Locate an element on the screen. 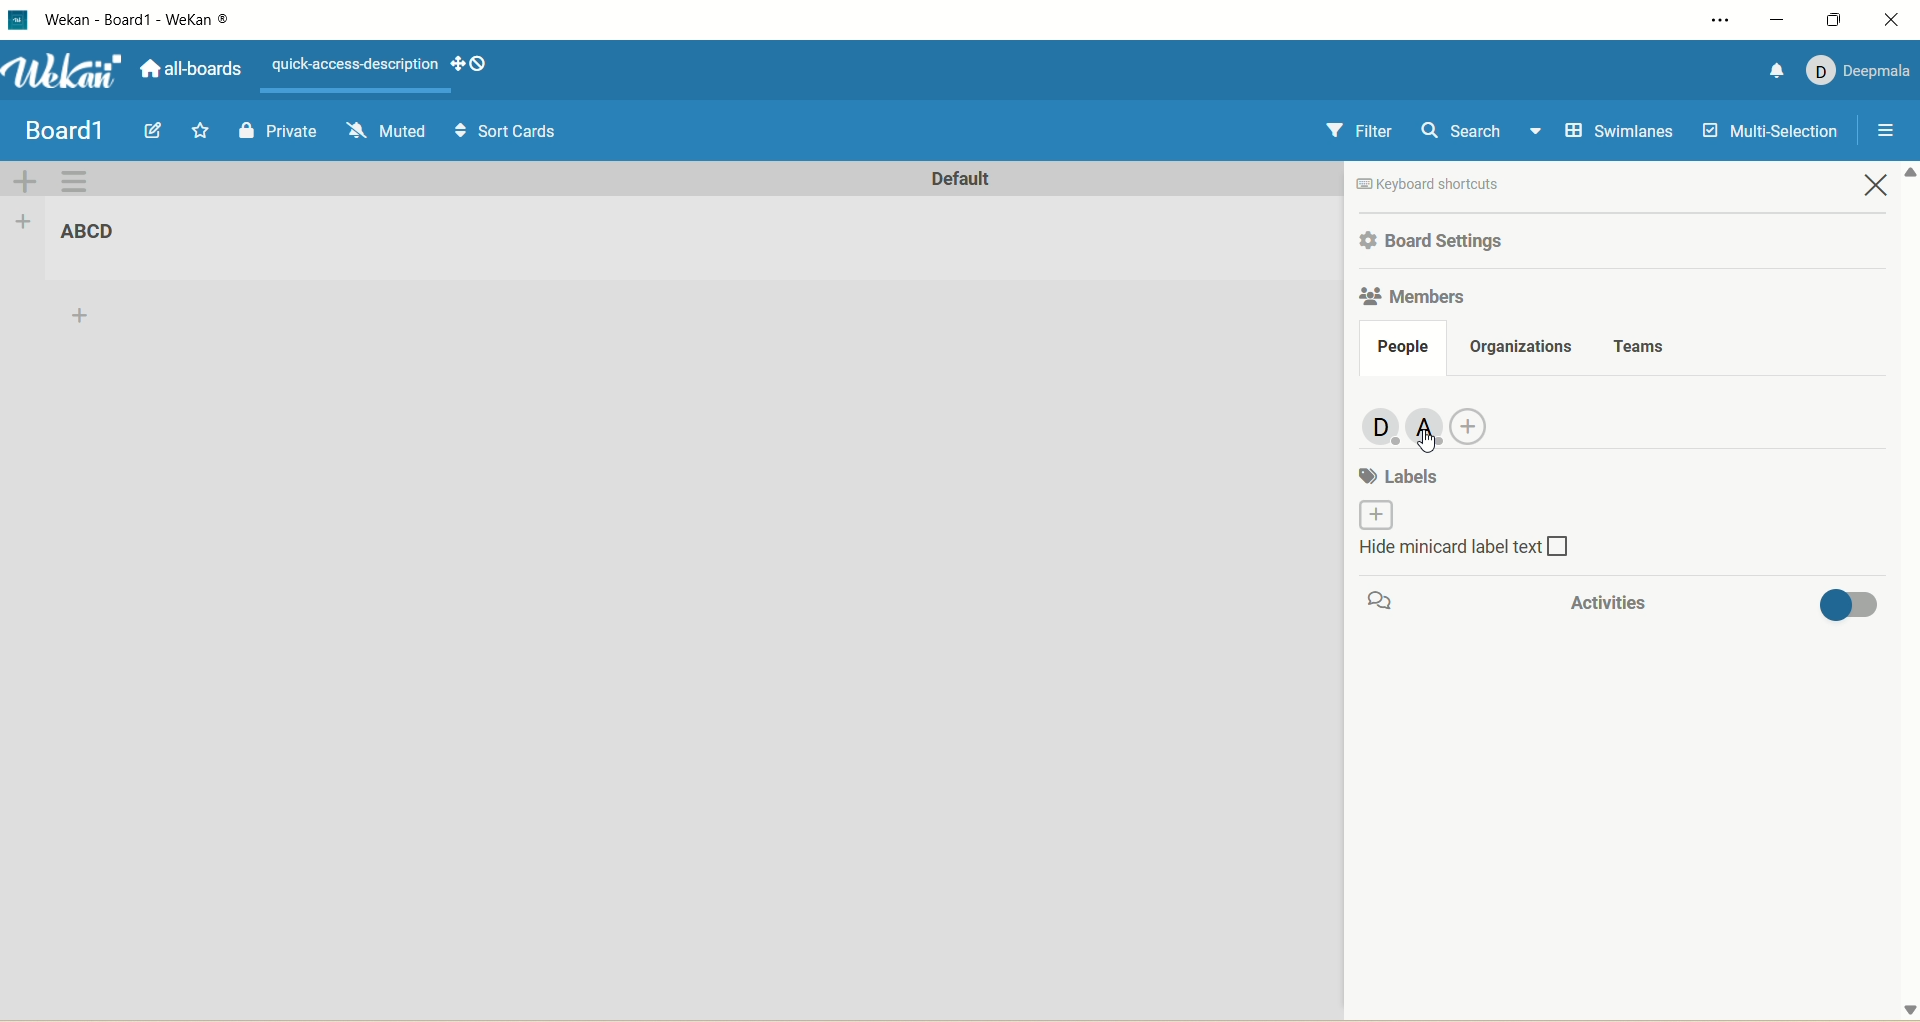 This screenshot has height=1022, width=1920. setting and more is located at coordinates (1712, 17).